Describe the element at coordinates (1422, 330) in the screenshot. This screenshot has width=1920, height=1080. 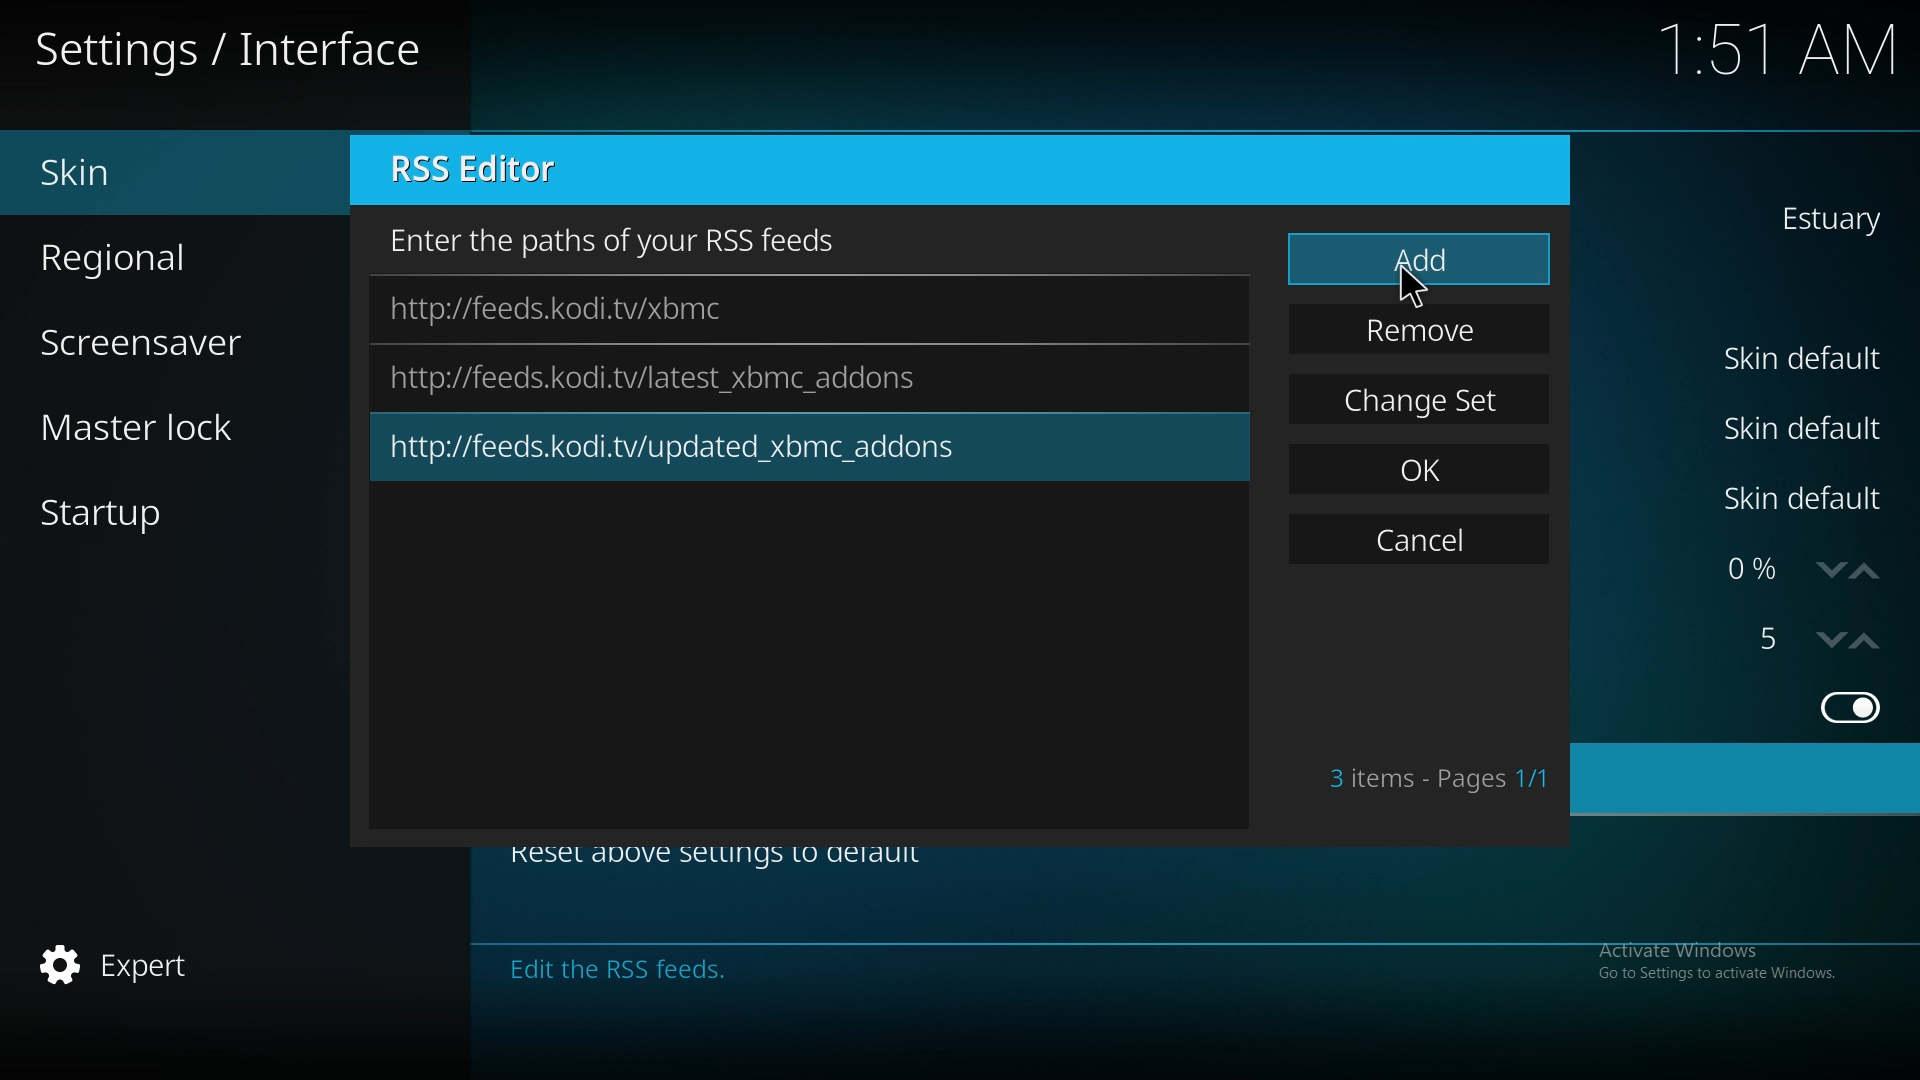
I see `remove` at that location.